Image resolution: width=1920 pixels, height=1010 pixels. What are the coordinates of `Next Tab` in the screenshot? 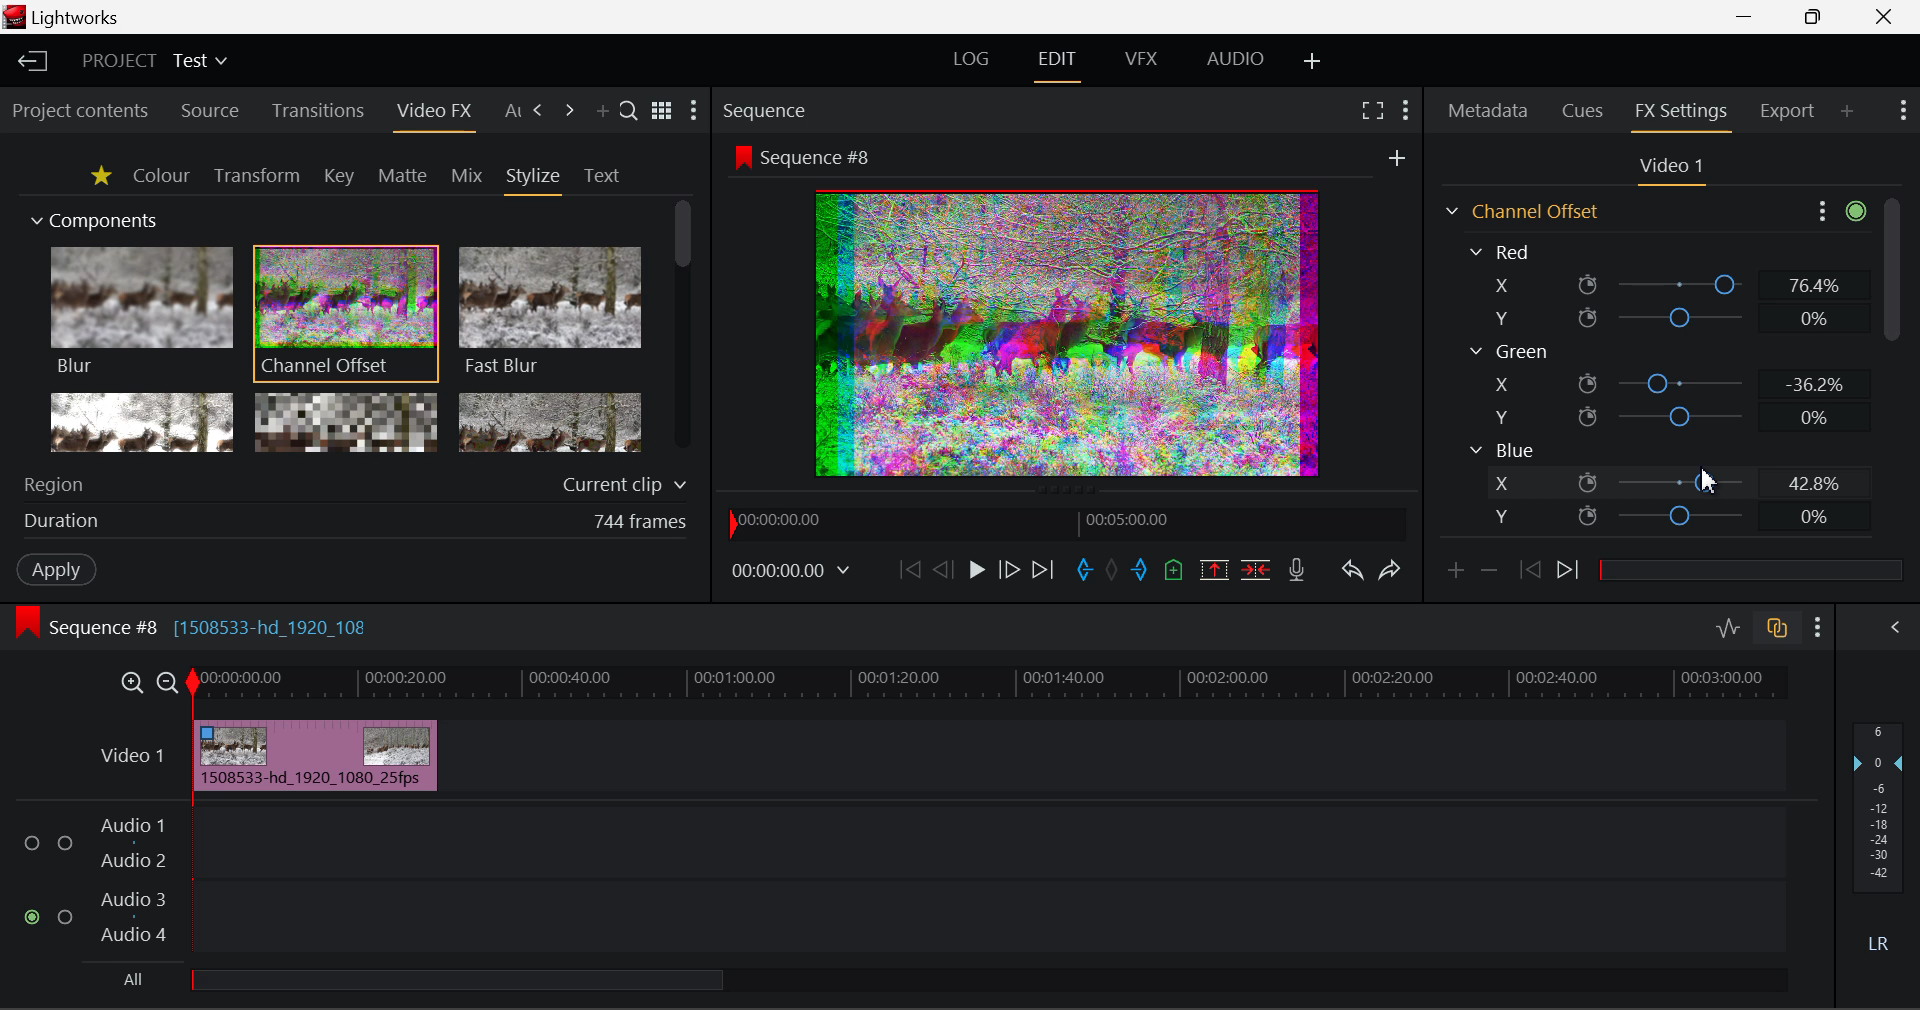 It's located at (569, 111).